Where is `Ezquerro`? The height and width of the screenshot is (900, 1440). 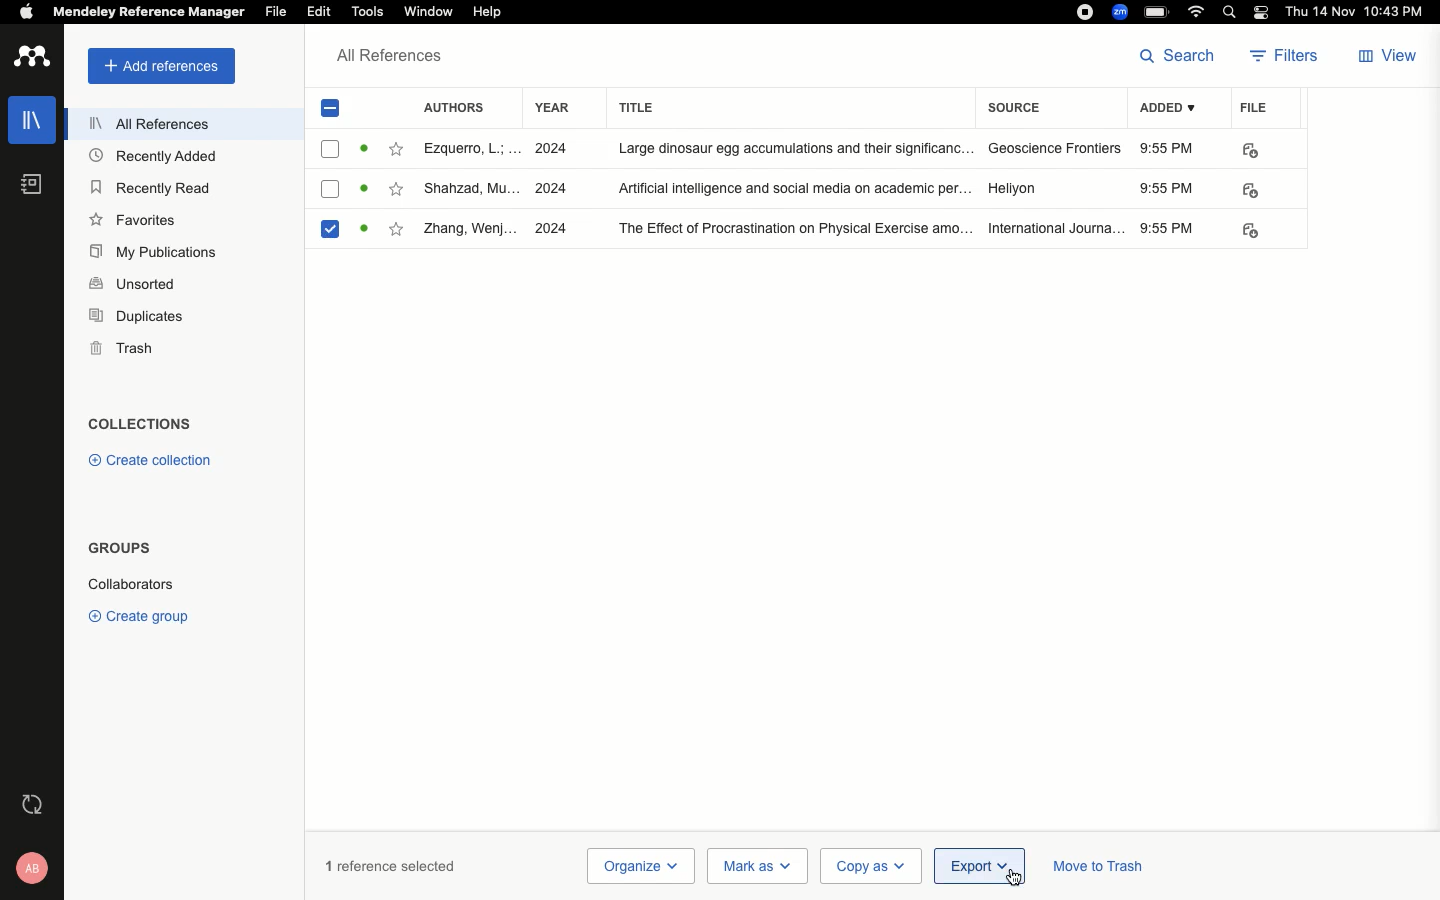
Ezquerro is located at coordinates (470, 148).